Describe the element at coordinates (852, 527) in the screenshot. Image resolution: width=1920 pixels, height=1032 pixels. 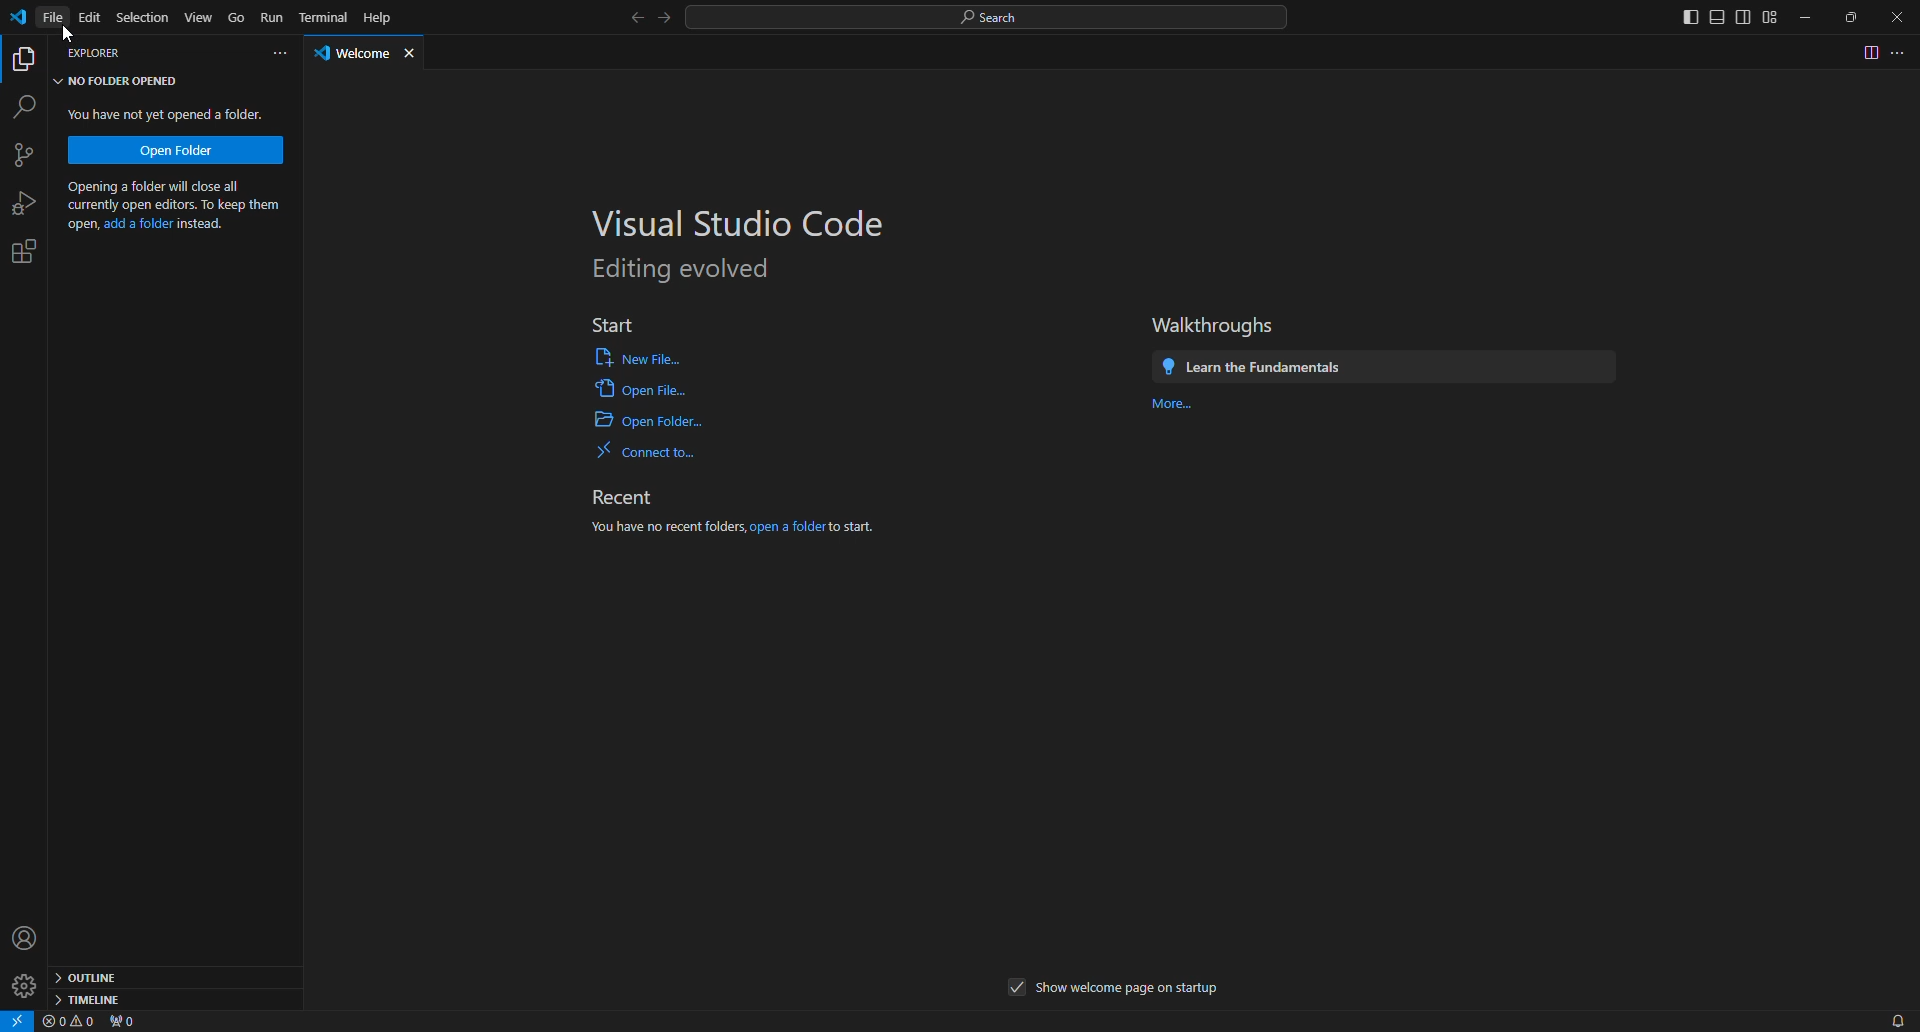
I see `to start` at that location.